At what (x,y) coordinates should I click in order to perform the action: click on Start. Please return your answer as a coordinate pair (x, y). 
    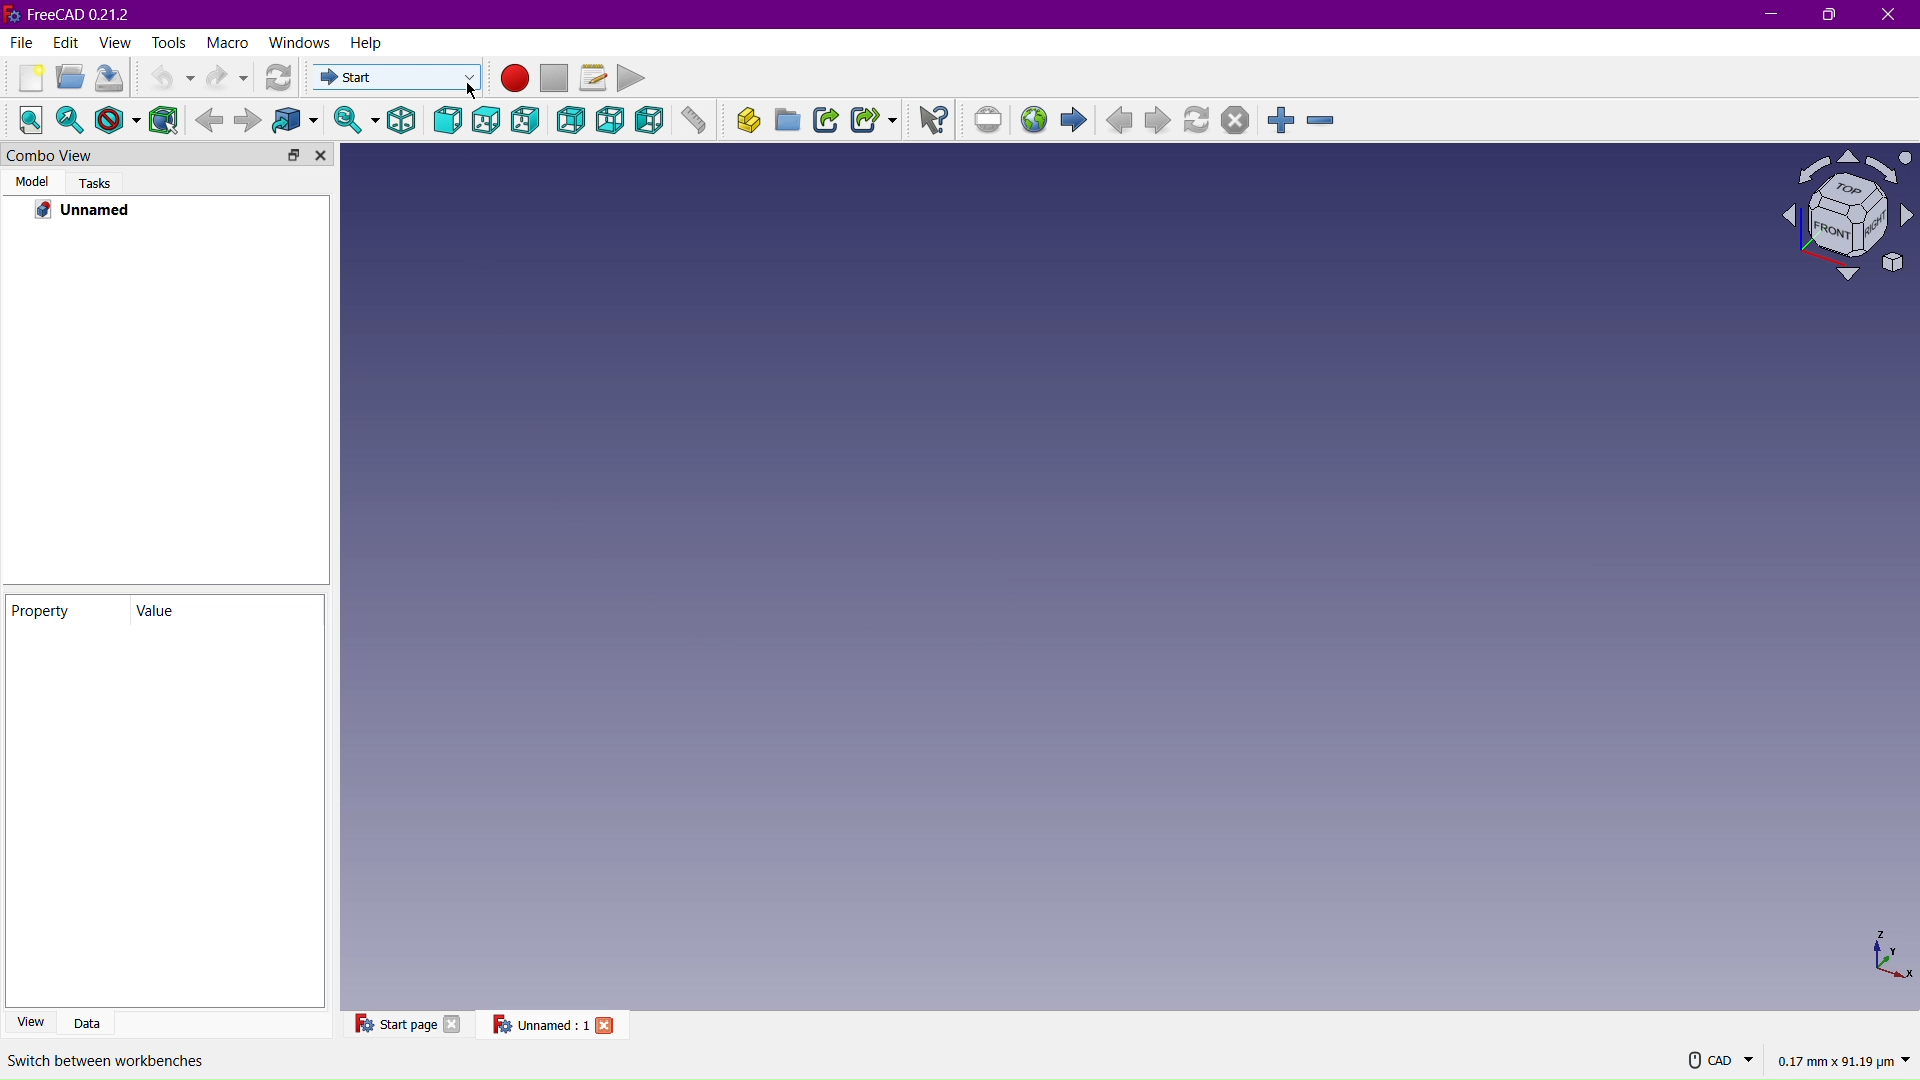
    Looking at the image, I should click on (1079, 122).